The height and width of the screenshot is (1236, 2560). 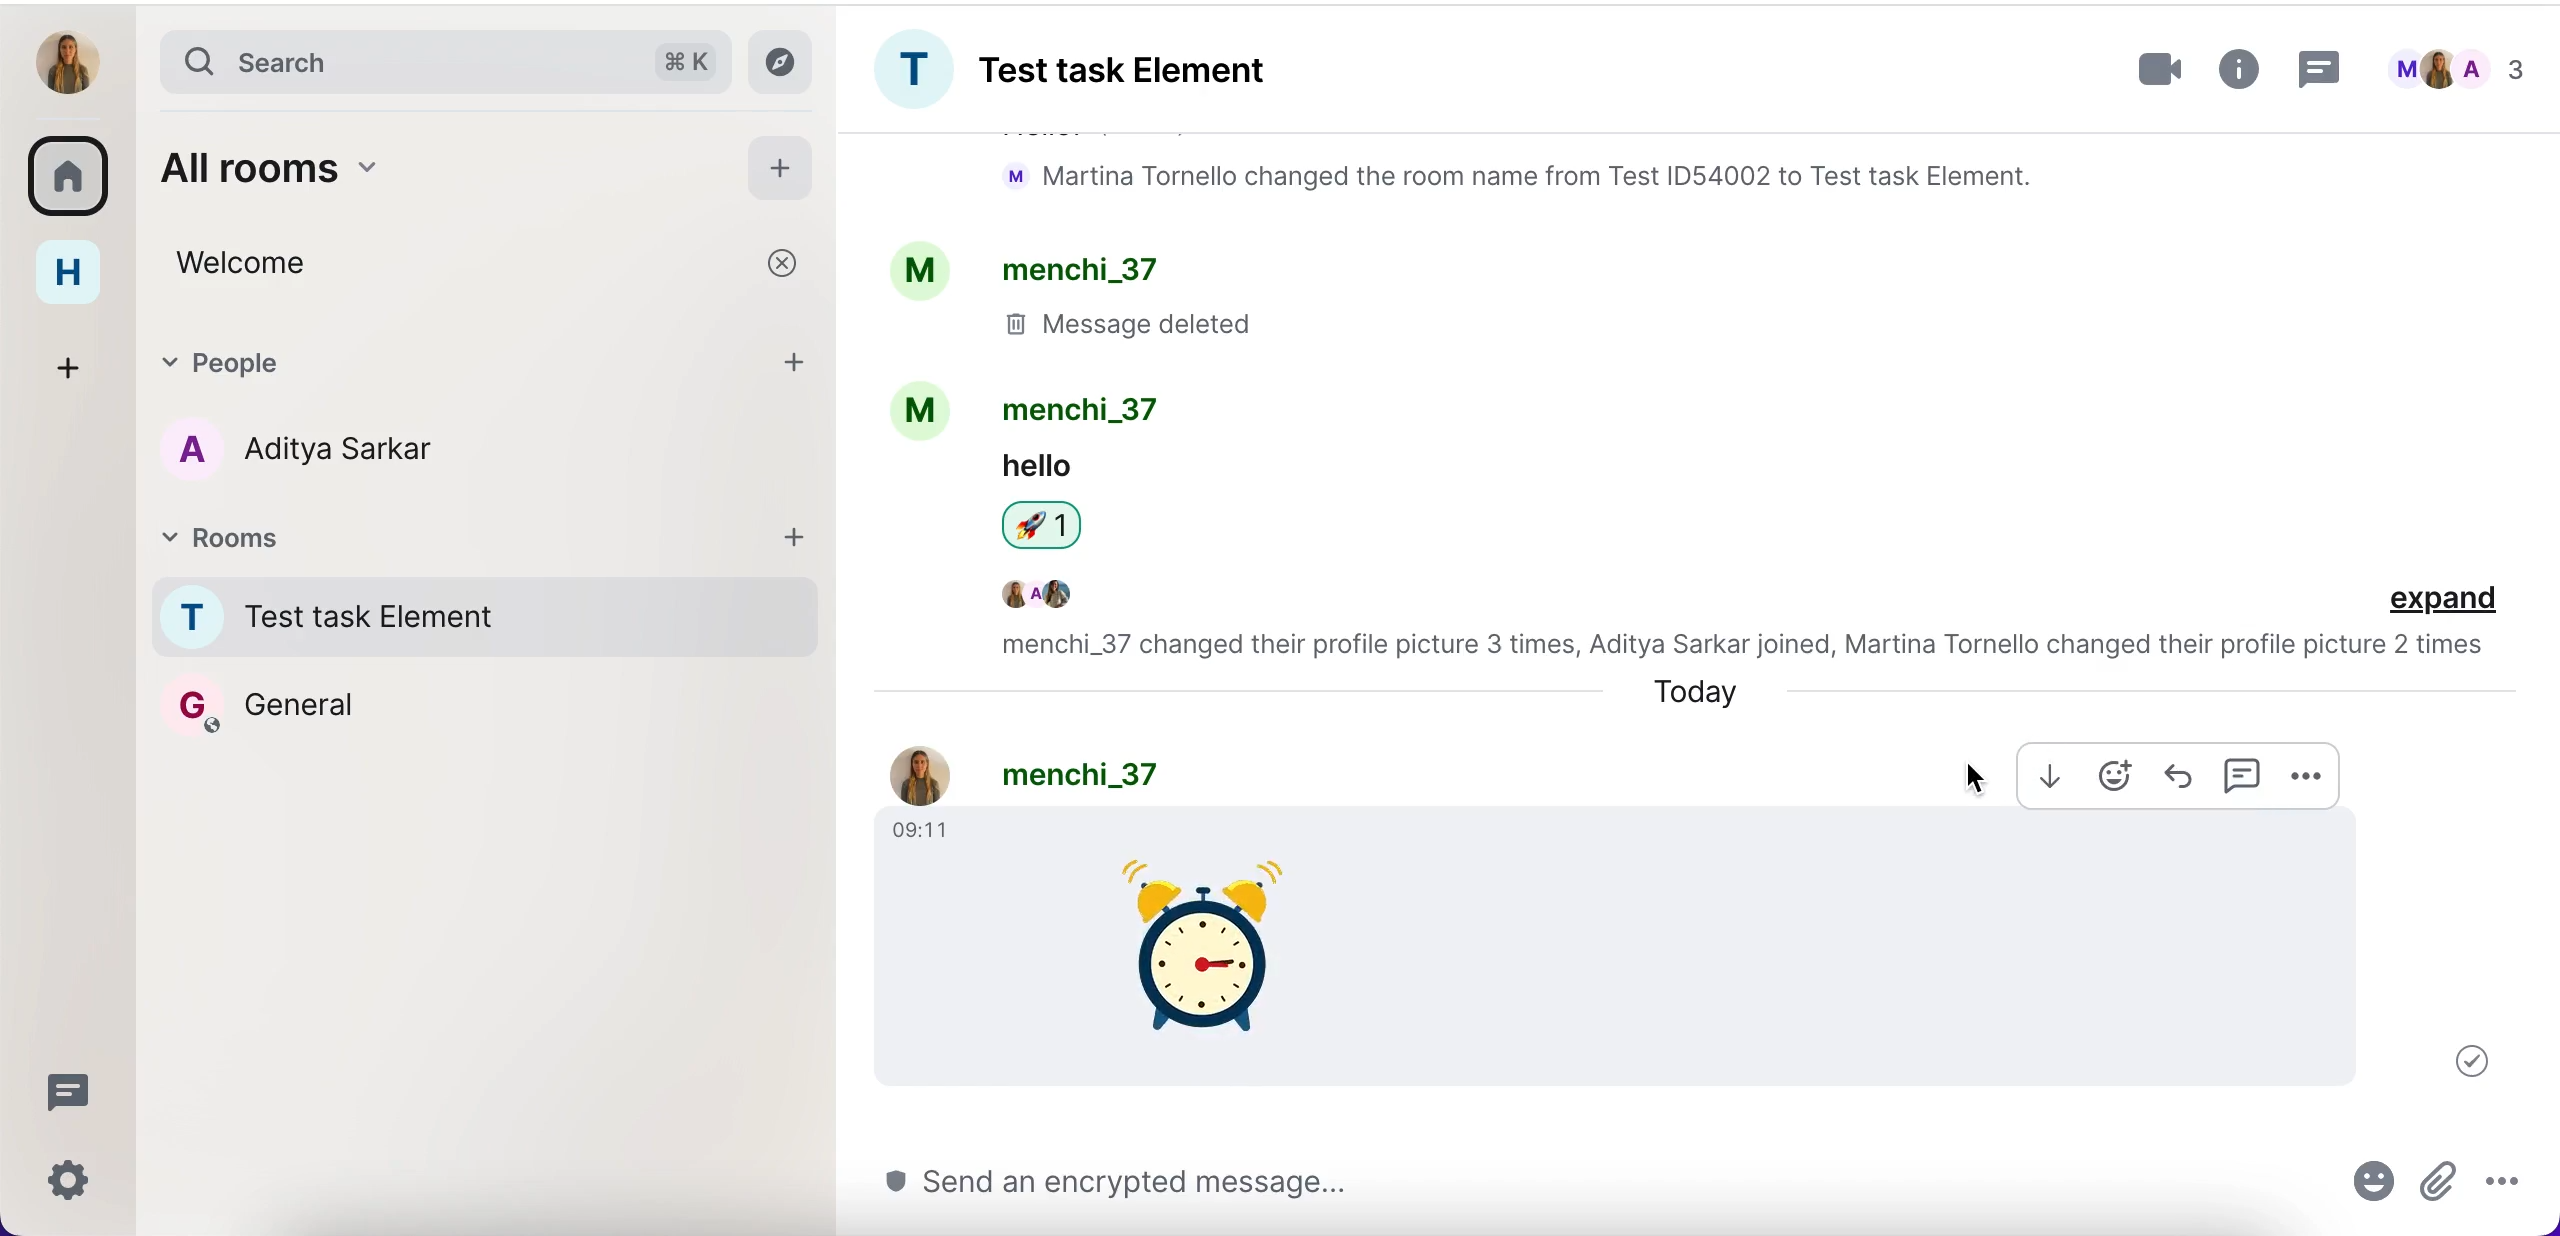 I want to click on home, so click(x=74, y=277).